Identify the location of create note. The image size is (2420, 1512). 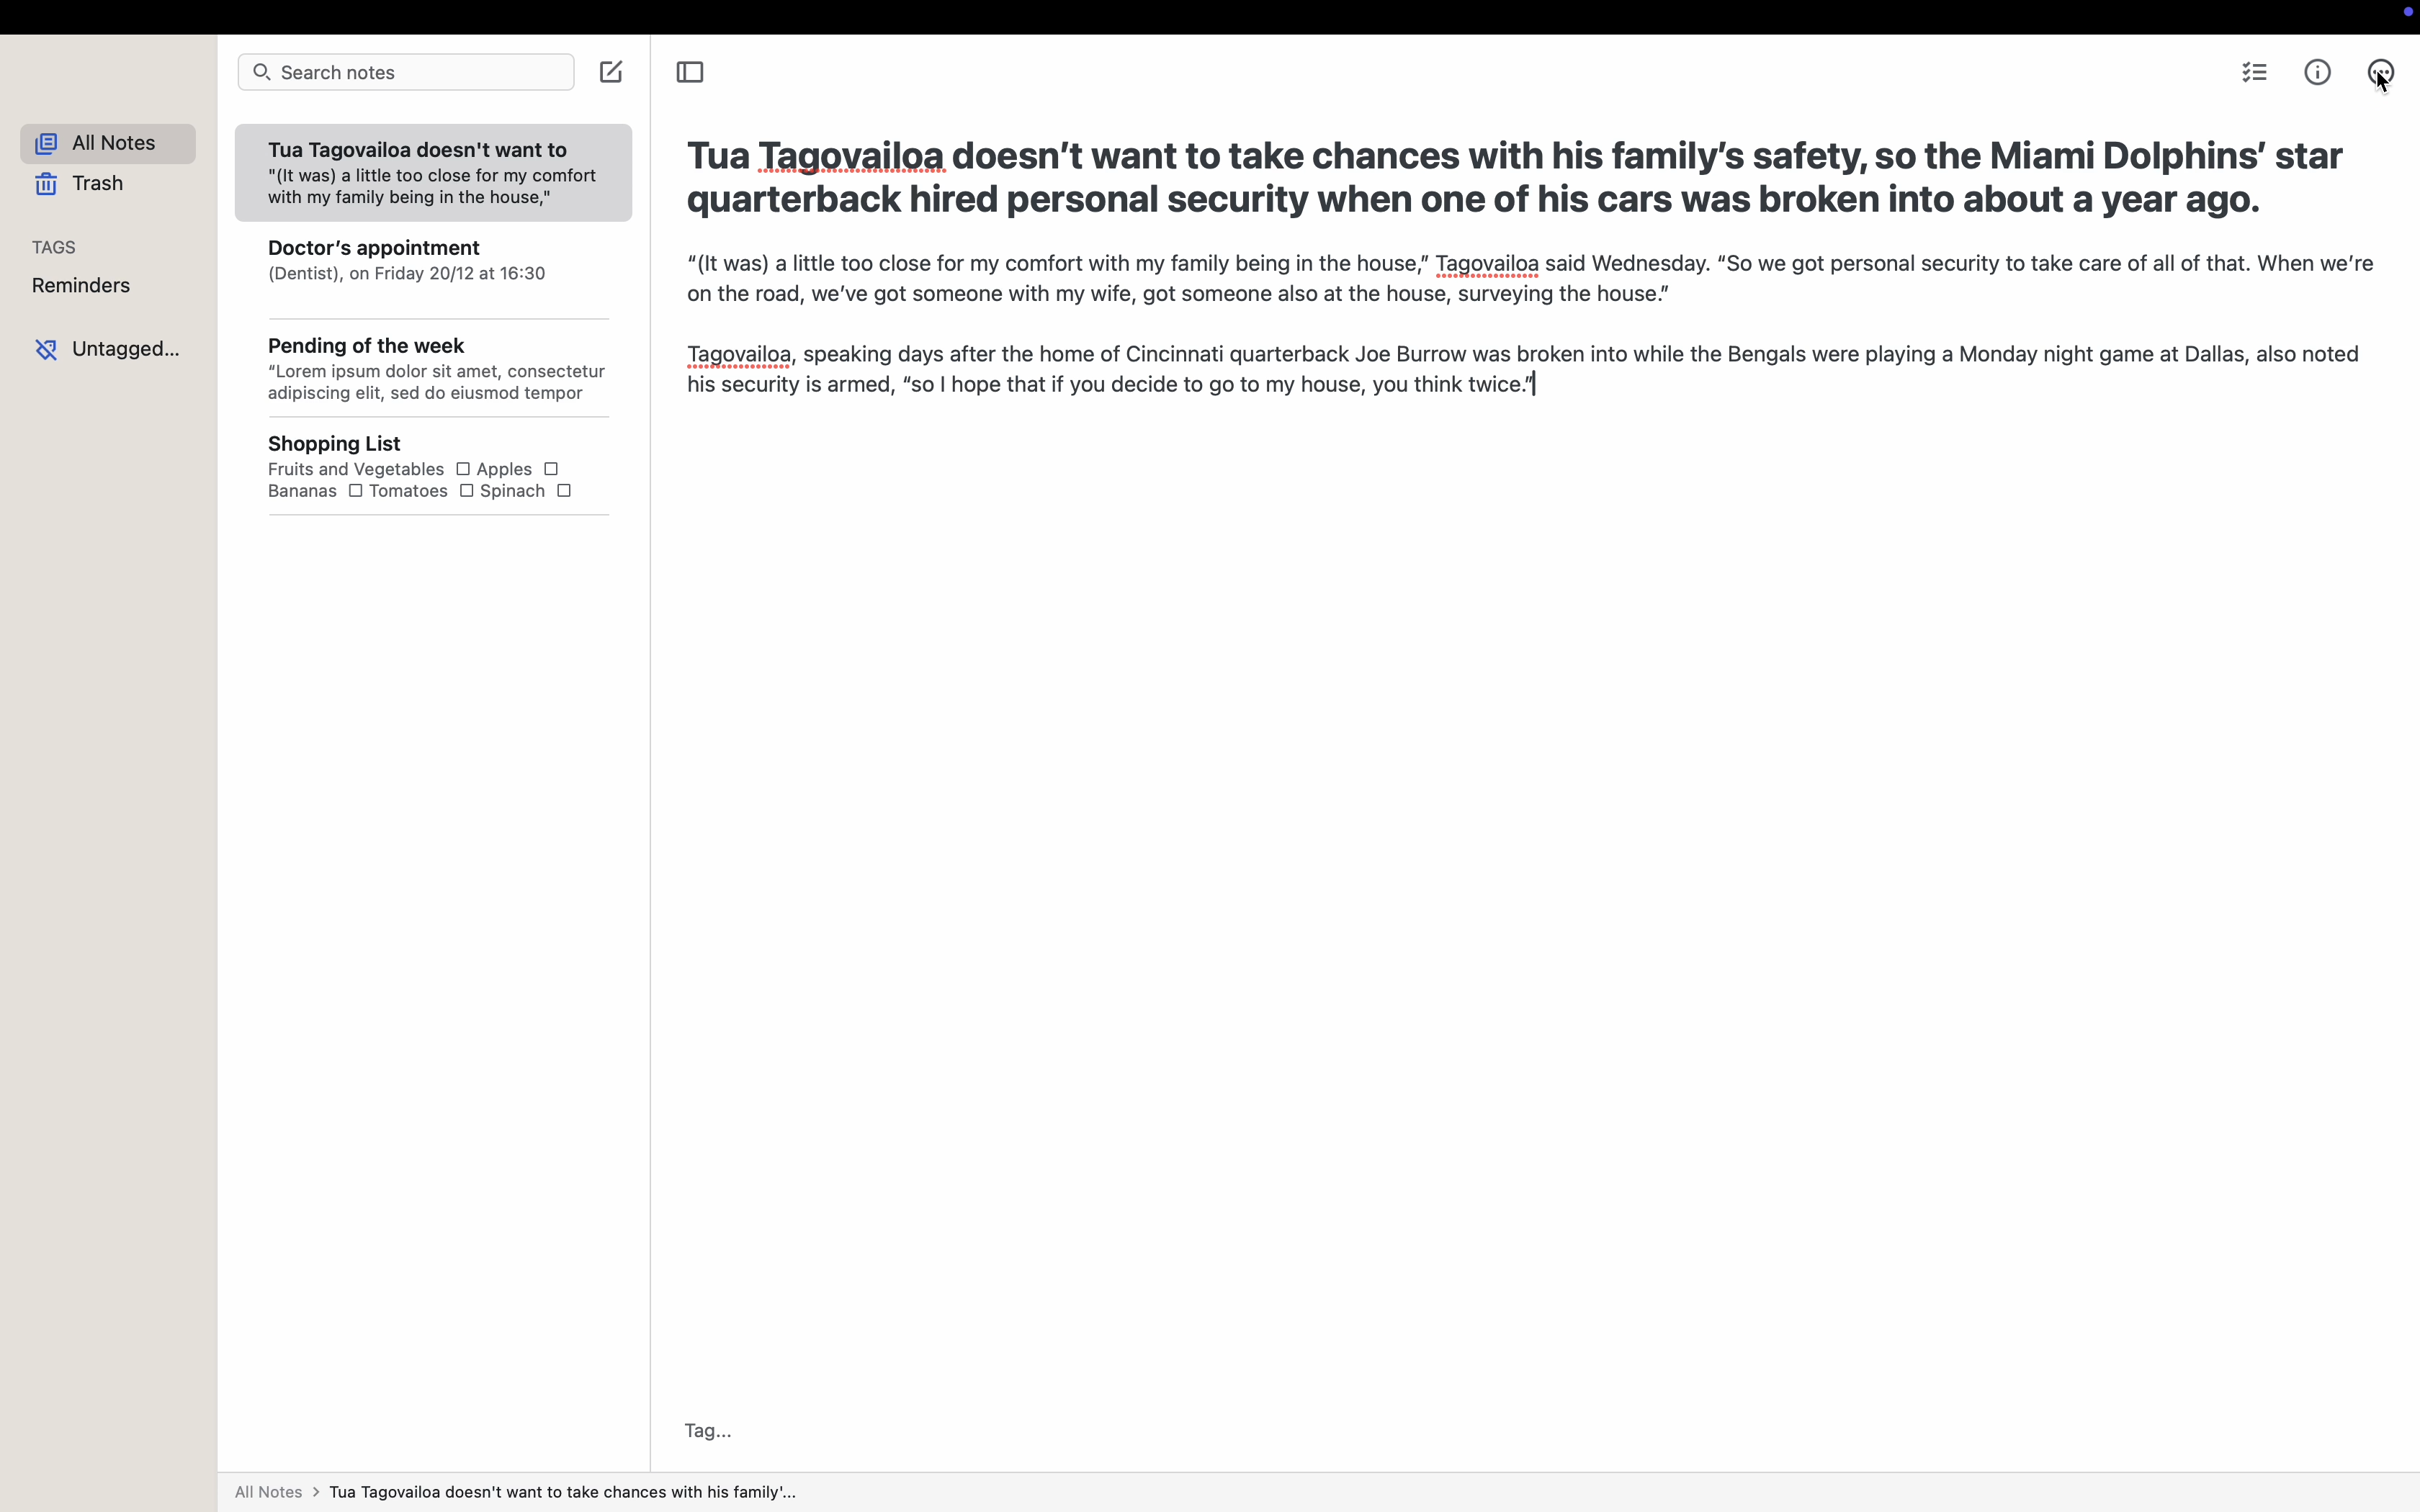
(615, 71).